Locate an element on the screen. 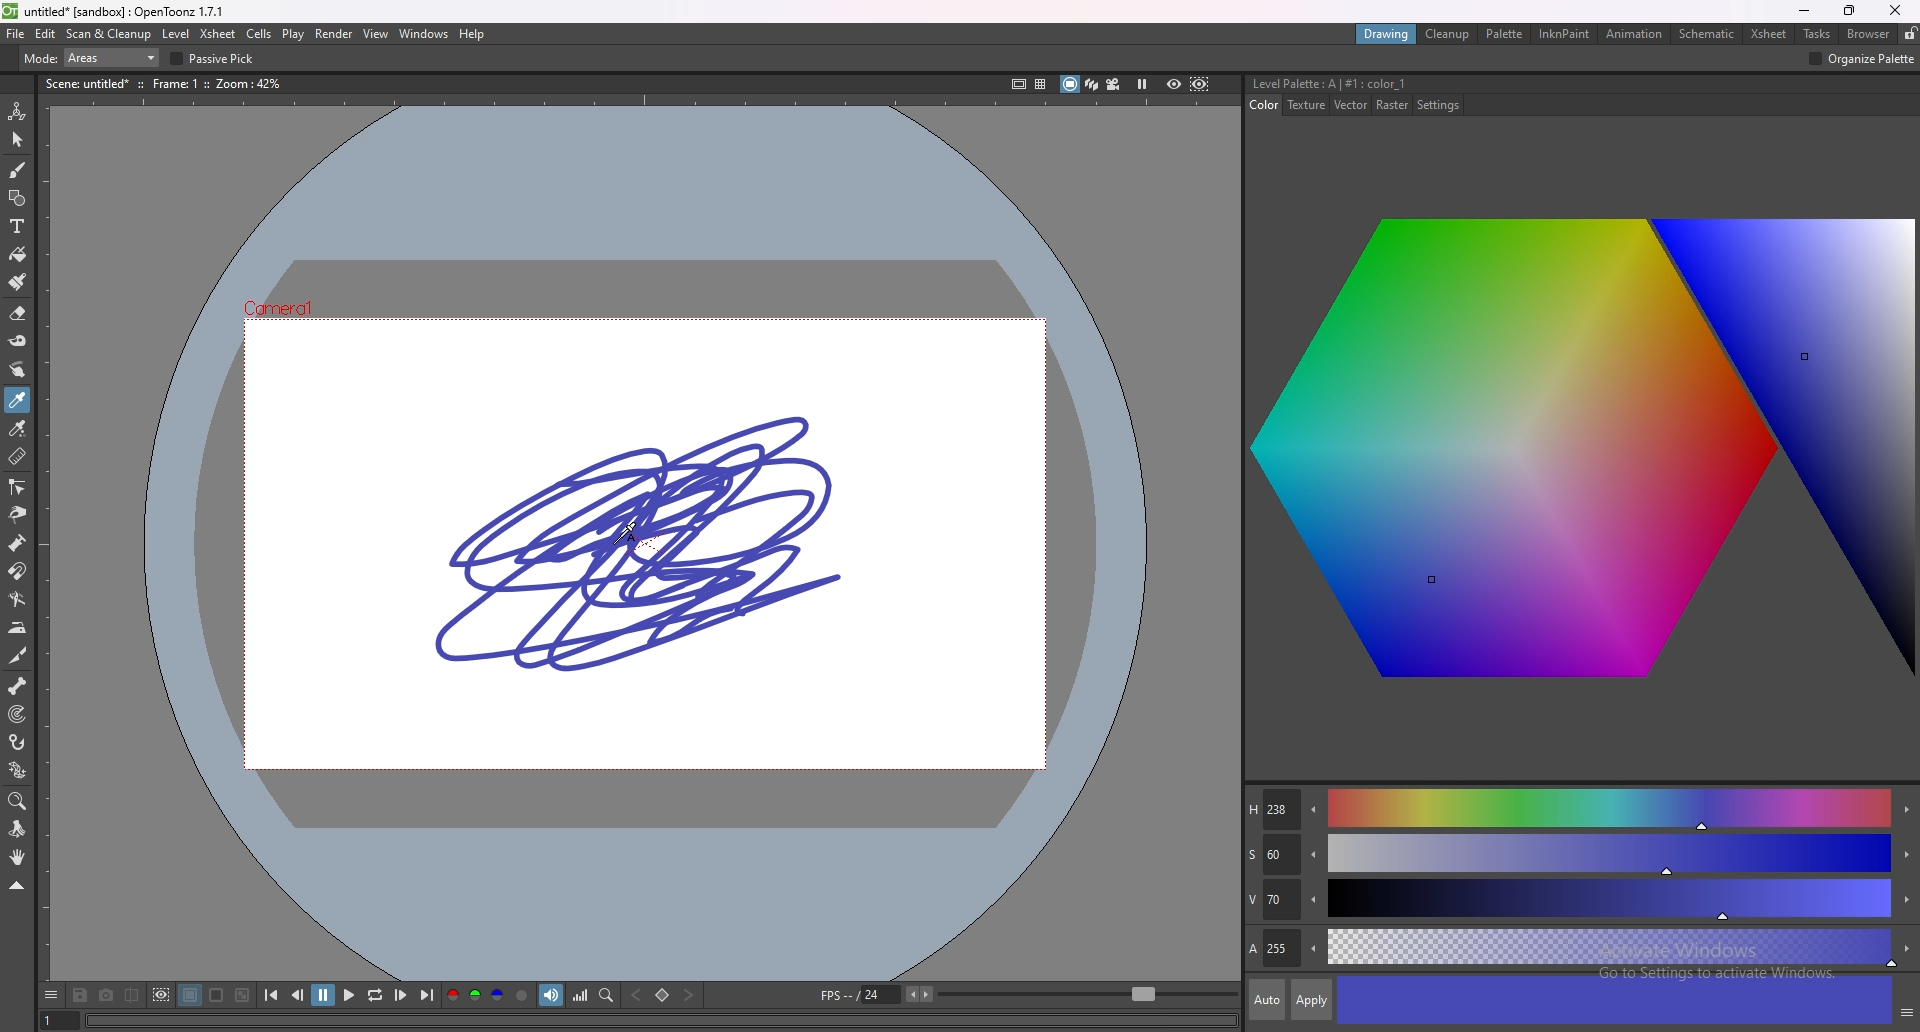 Image resolution: width=1920 pixels, height=1032 pixels. sub camera preview is located at coordinates (1199, 84).